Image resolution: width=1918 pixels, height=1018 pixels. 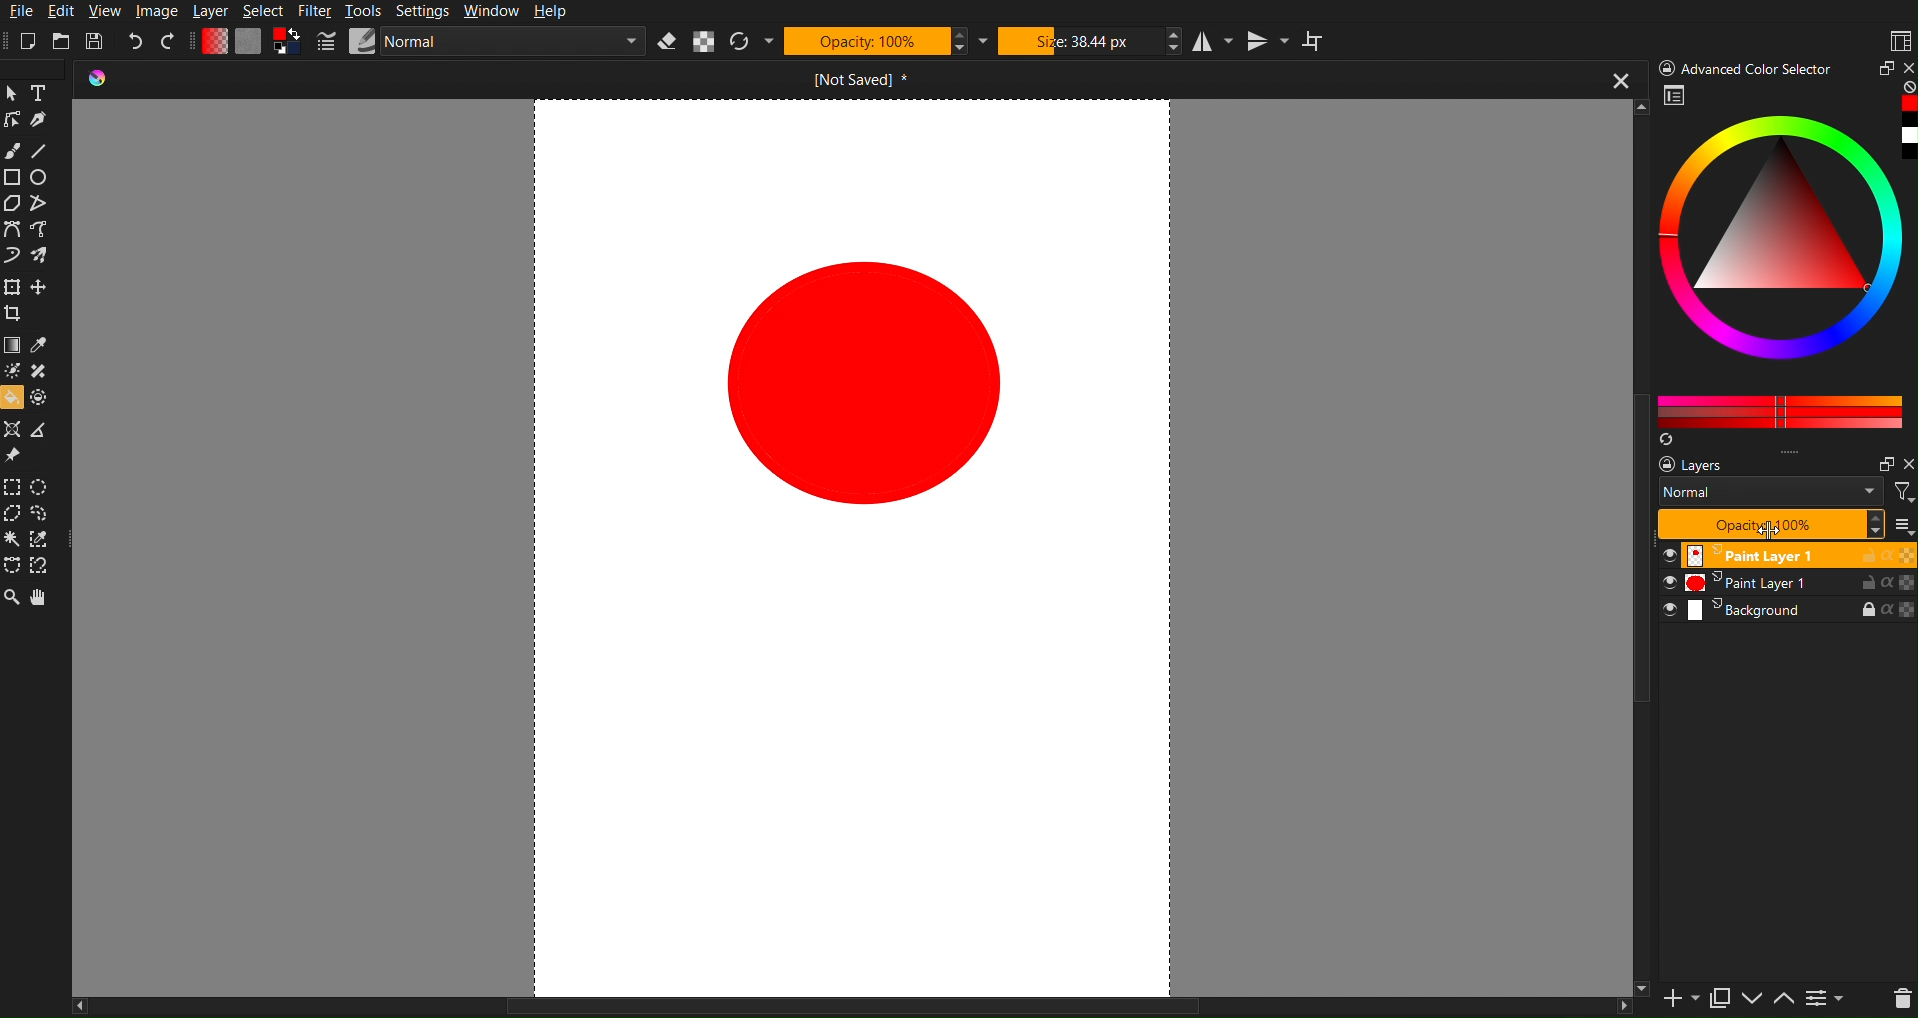 What do you see at coordinates (42, 204) in the screenshot?
I see `Polyline` at bounding box center [42, 204].